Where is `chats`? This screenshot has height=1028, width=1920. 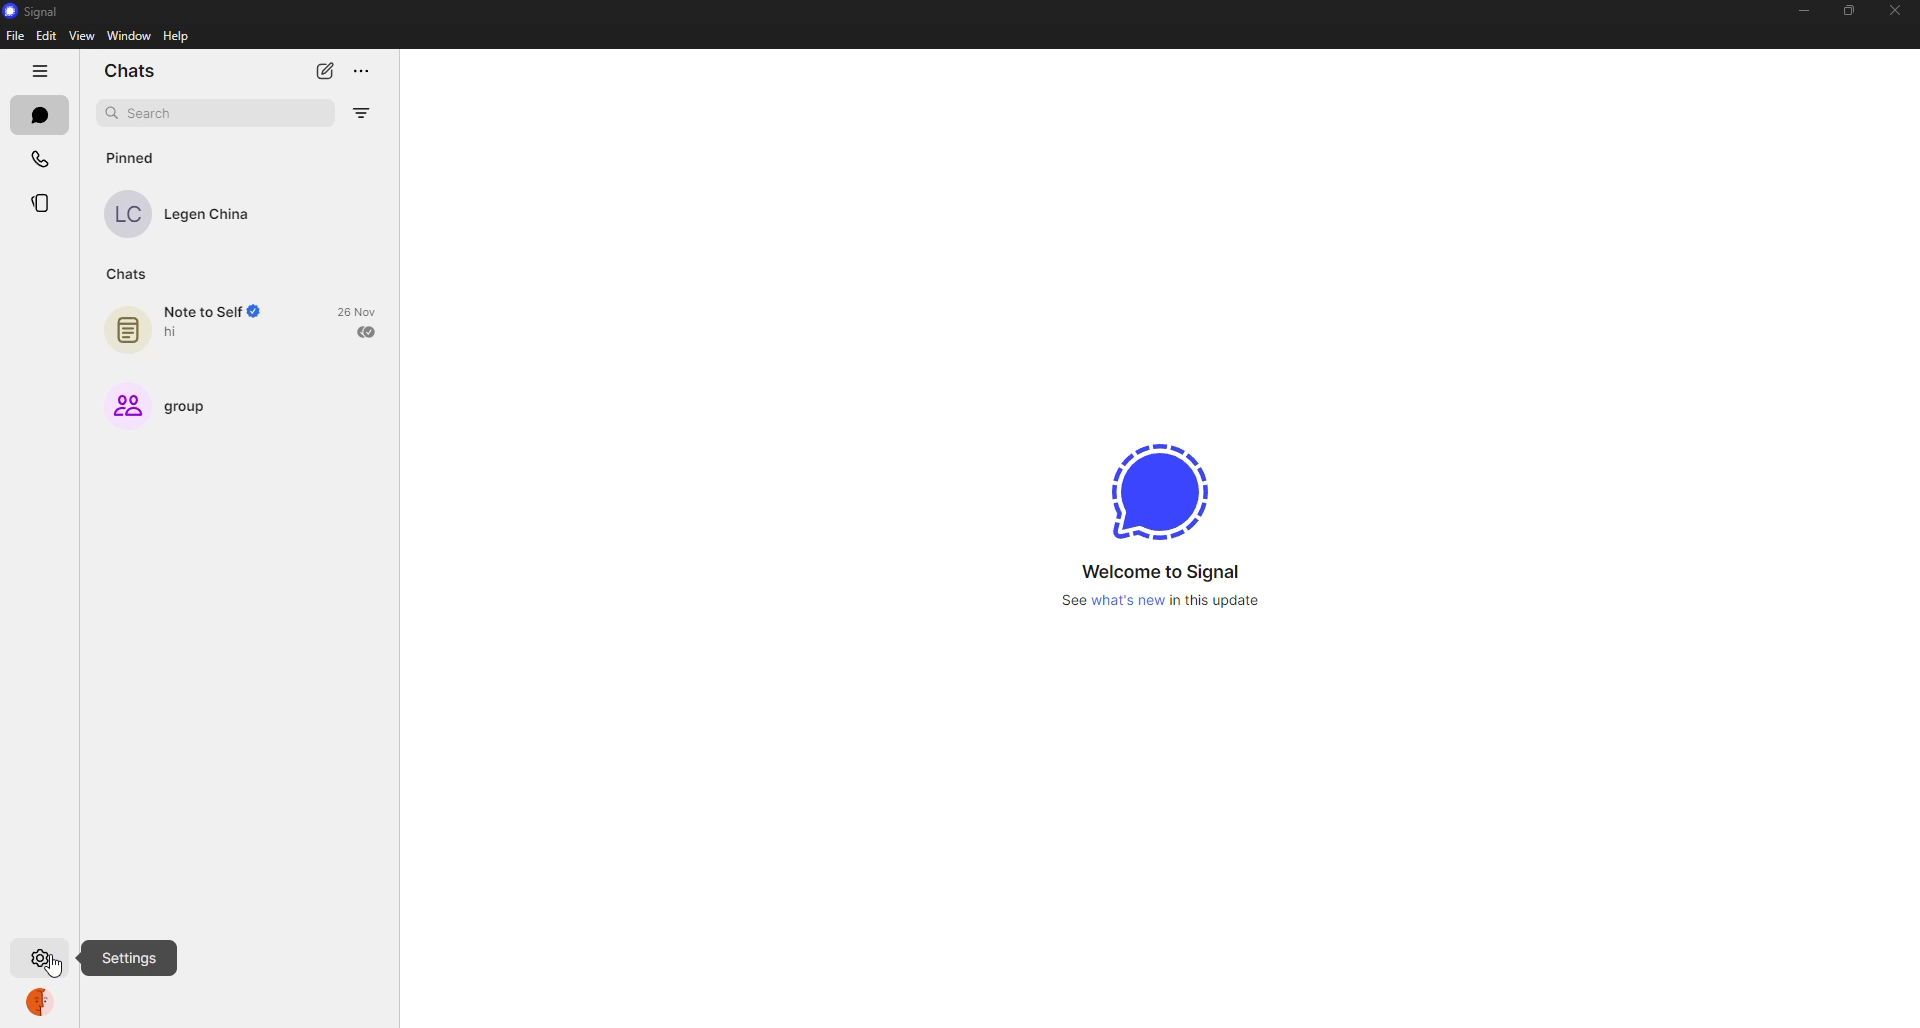
chats is located at coordinates (130, 273).